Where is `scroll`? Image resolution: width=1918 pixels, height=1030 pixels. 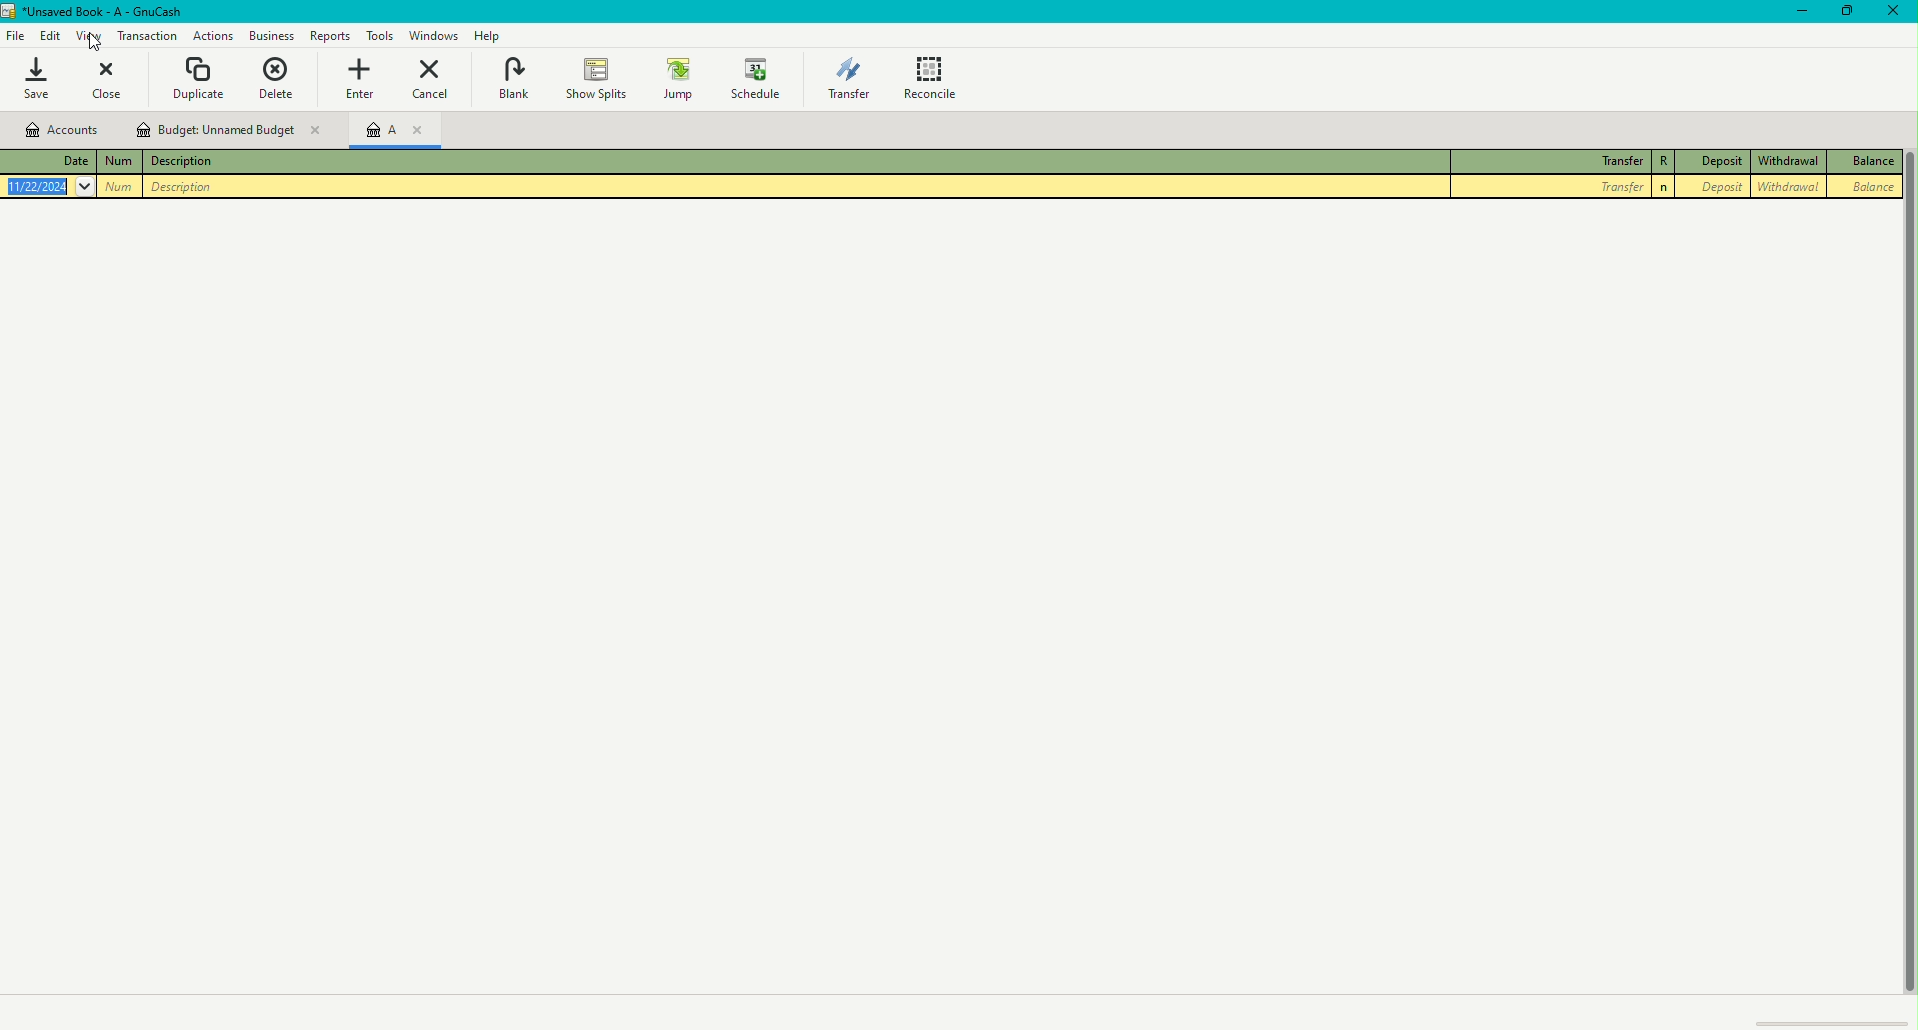 scroll is located at coordinates (1835, 1019).